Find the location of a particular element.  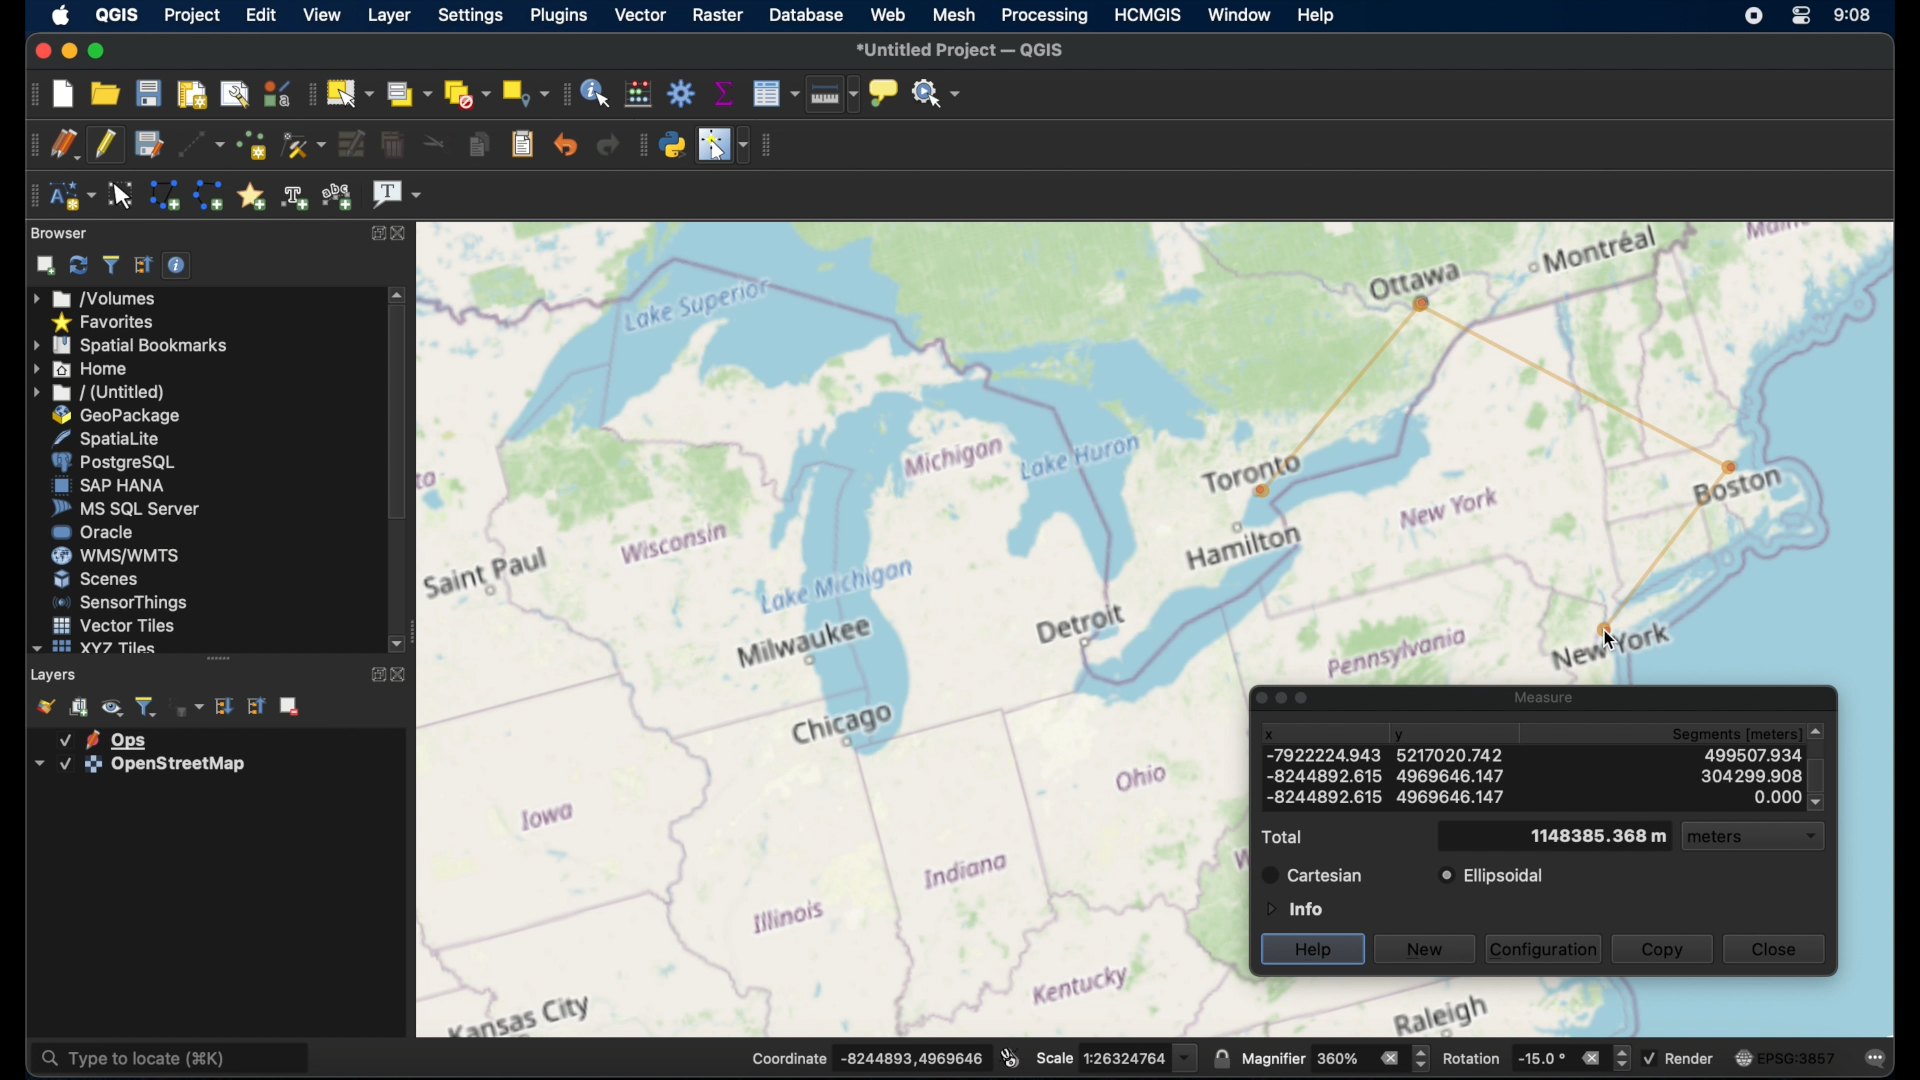

scenes is located at coordinates (95, 579).